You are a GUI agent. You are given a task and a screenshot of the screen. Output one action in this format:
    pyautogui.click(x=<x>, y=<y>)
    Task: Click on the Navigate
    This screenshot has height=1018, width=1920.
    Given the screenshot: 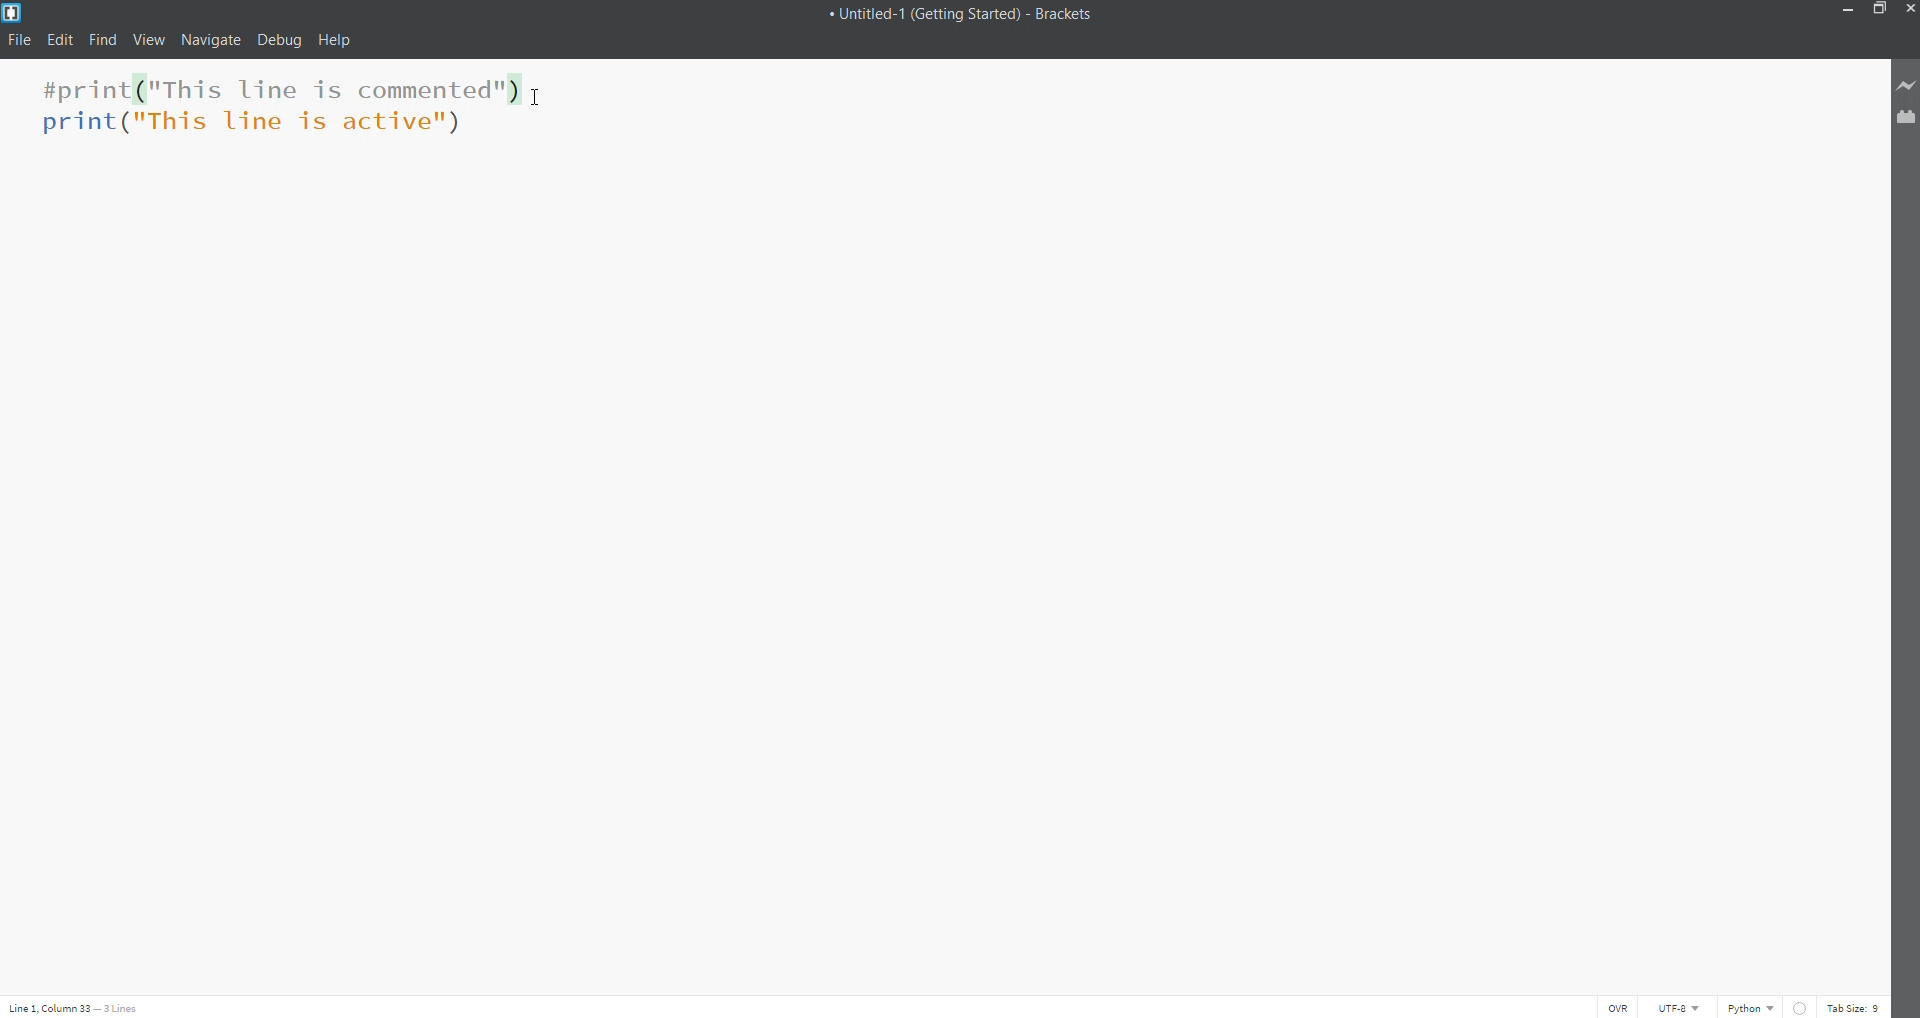 What is the action you would take?
    pyautogui.click(x=209, y=41)
    